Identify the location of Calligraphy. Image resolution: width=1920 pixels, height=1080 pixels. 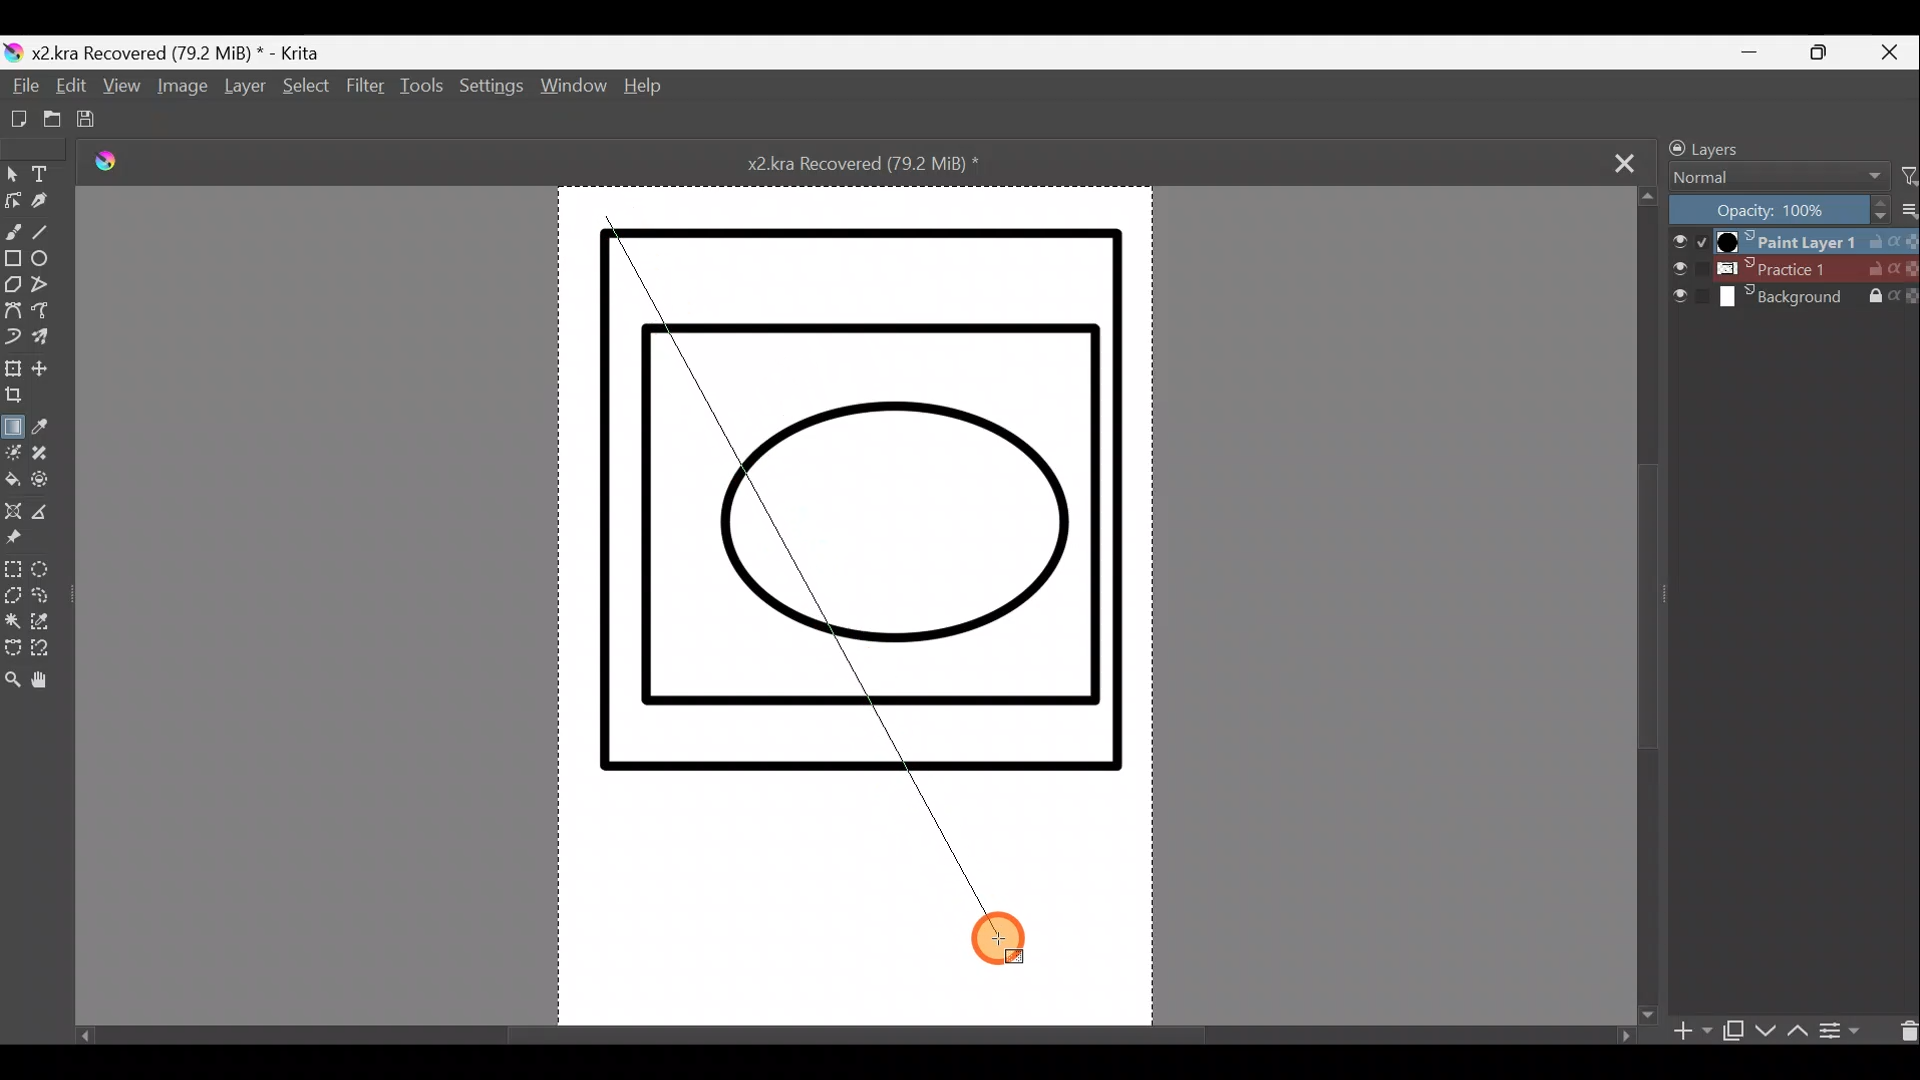
(40, 207).